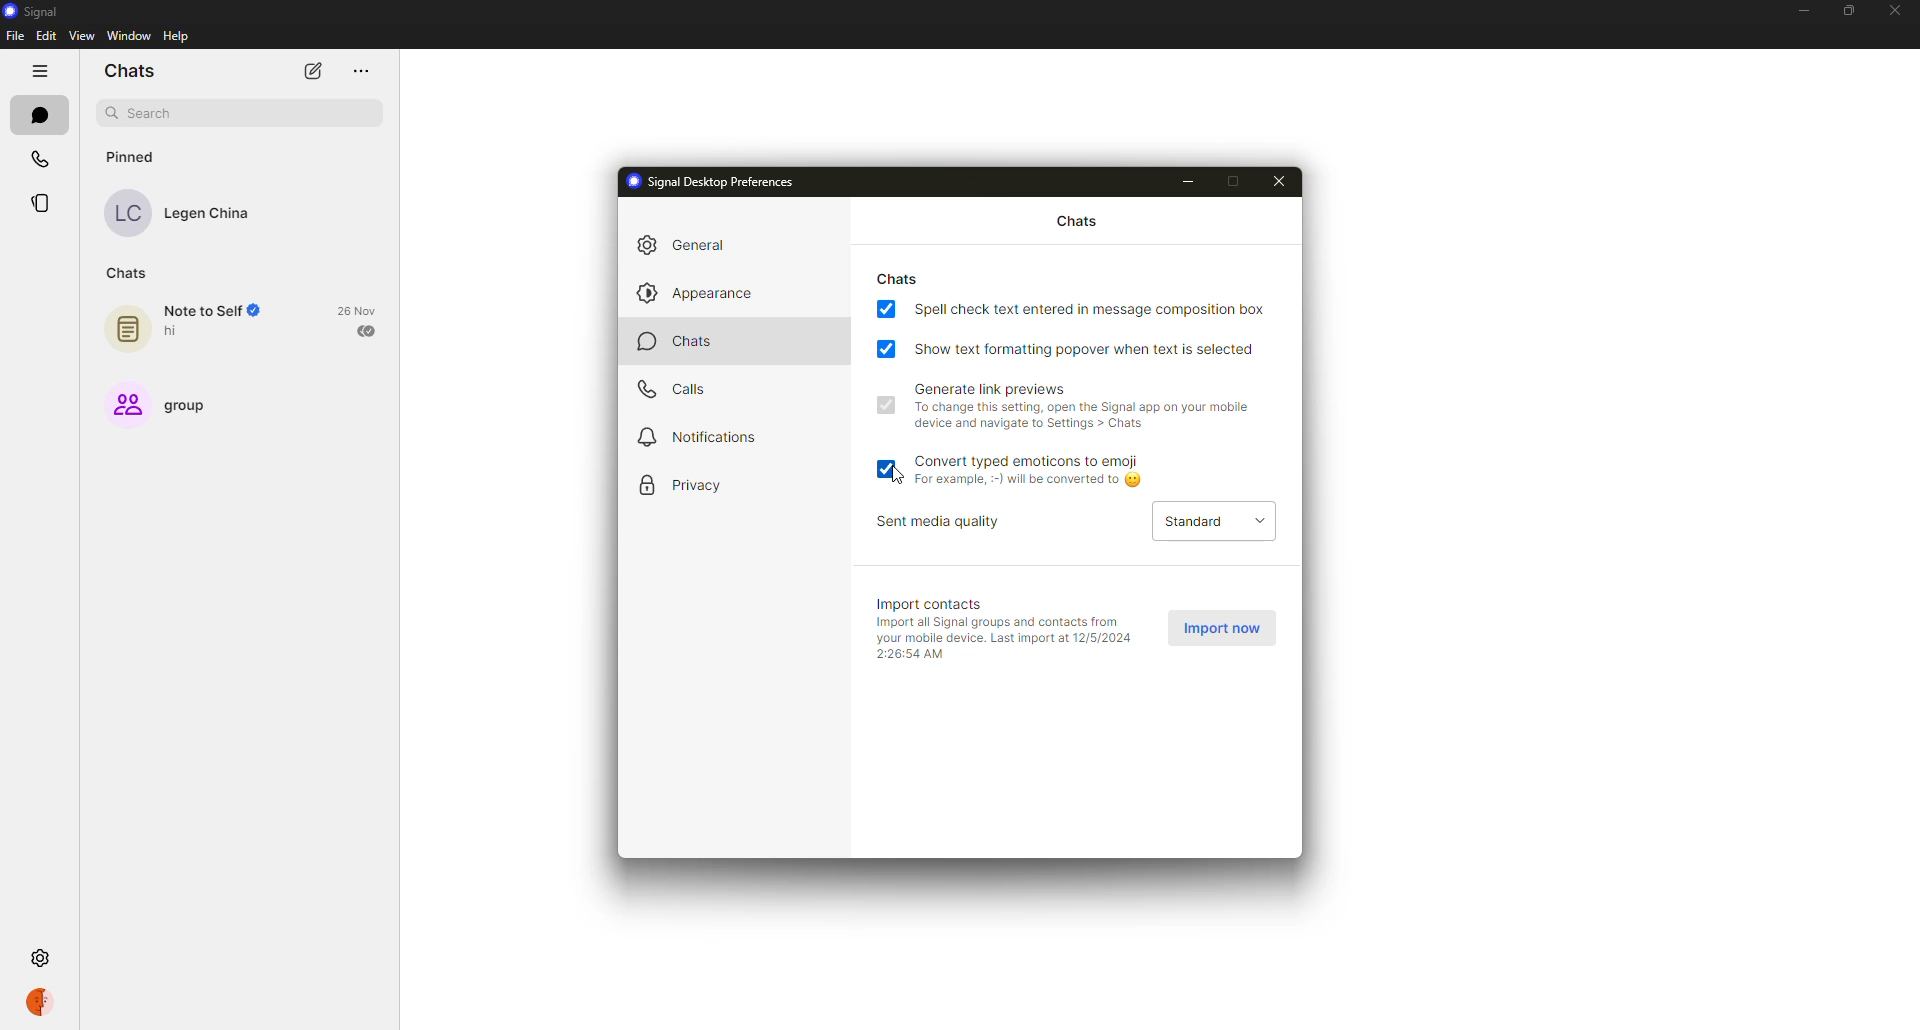  What do you see at coordinates (688, 244) in the screenshot?
I see `general` at bounding box center [688, 244].